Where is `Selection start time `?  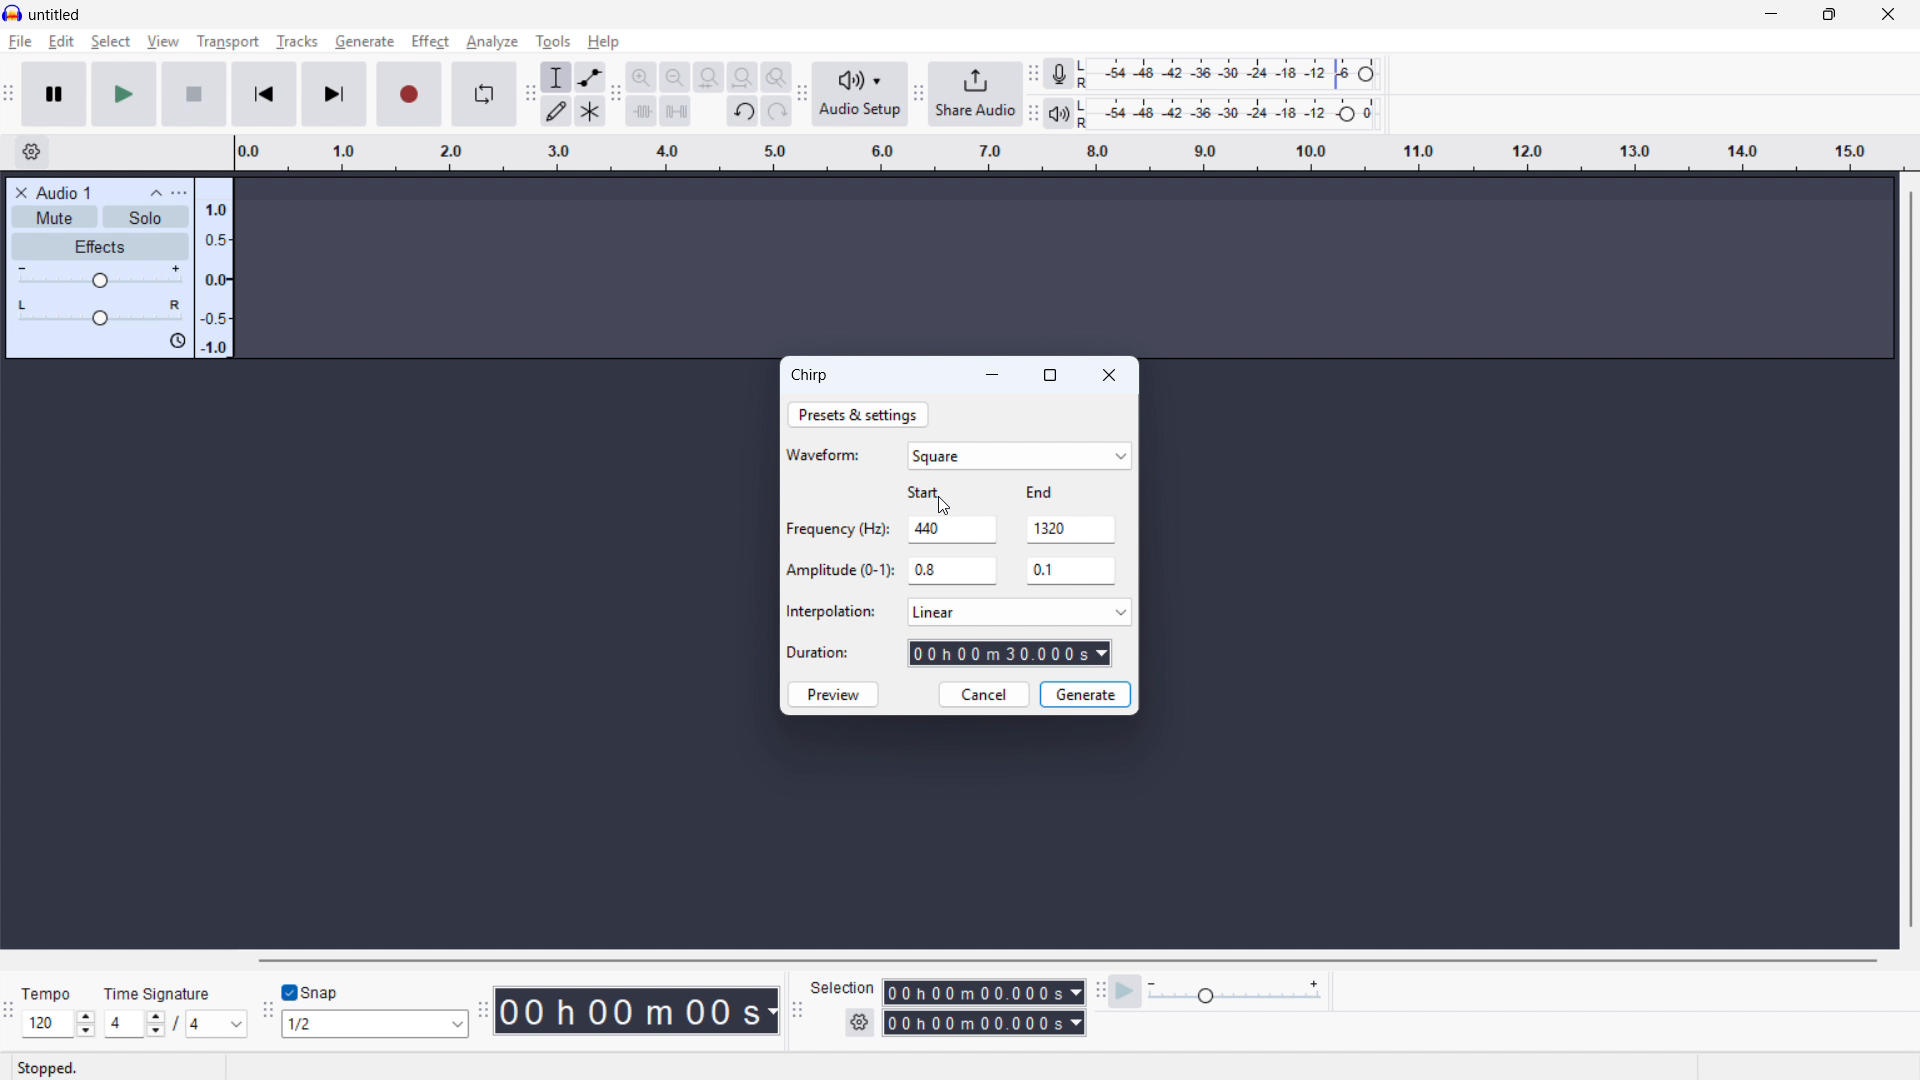 Selection start time  is located at coordinates (985, 992).